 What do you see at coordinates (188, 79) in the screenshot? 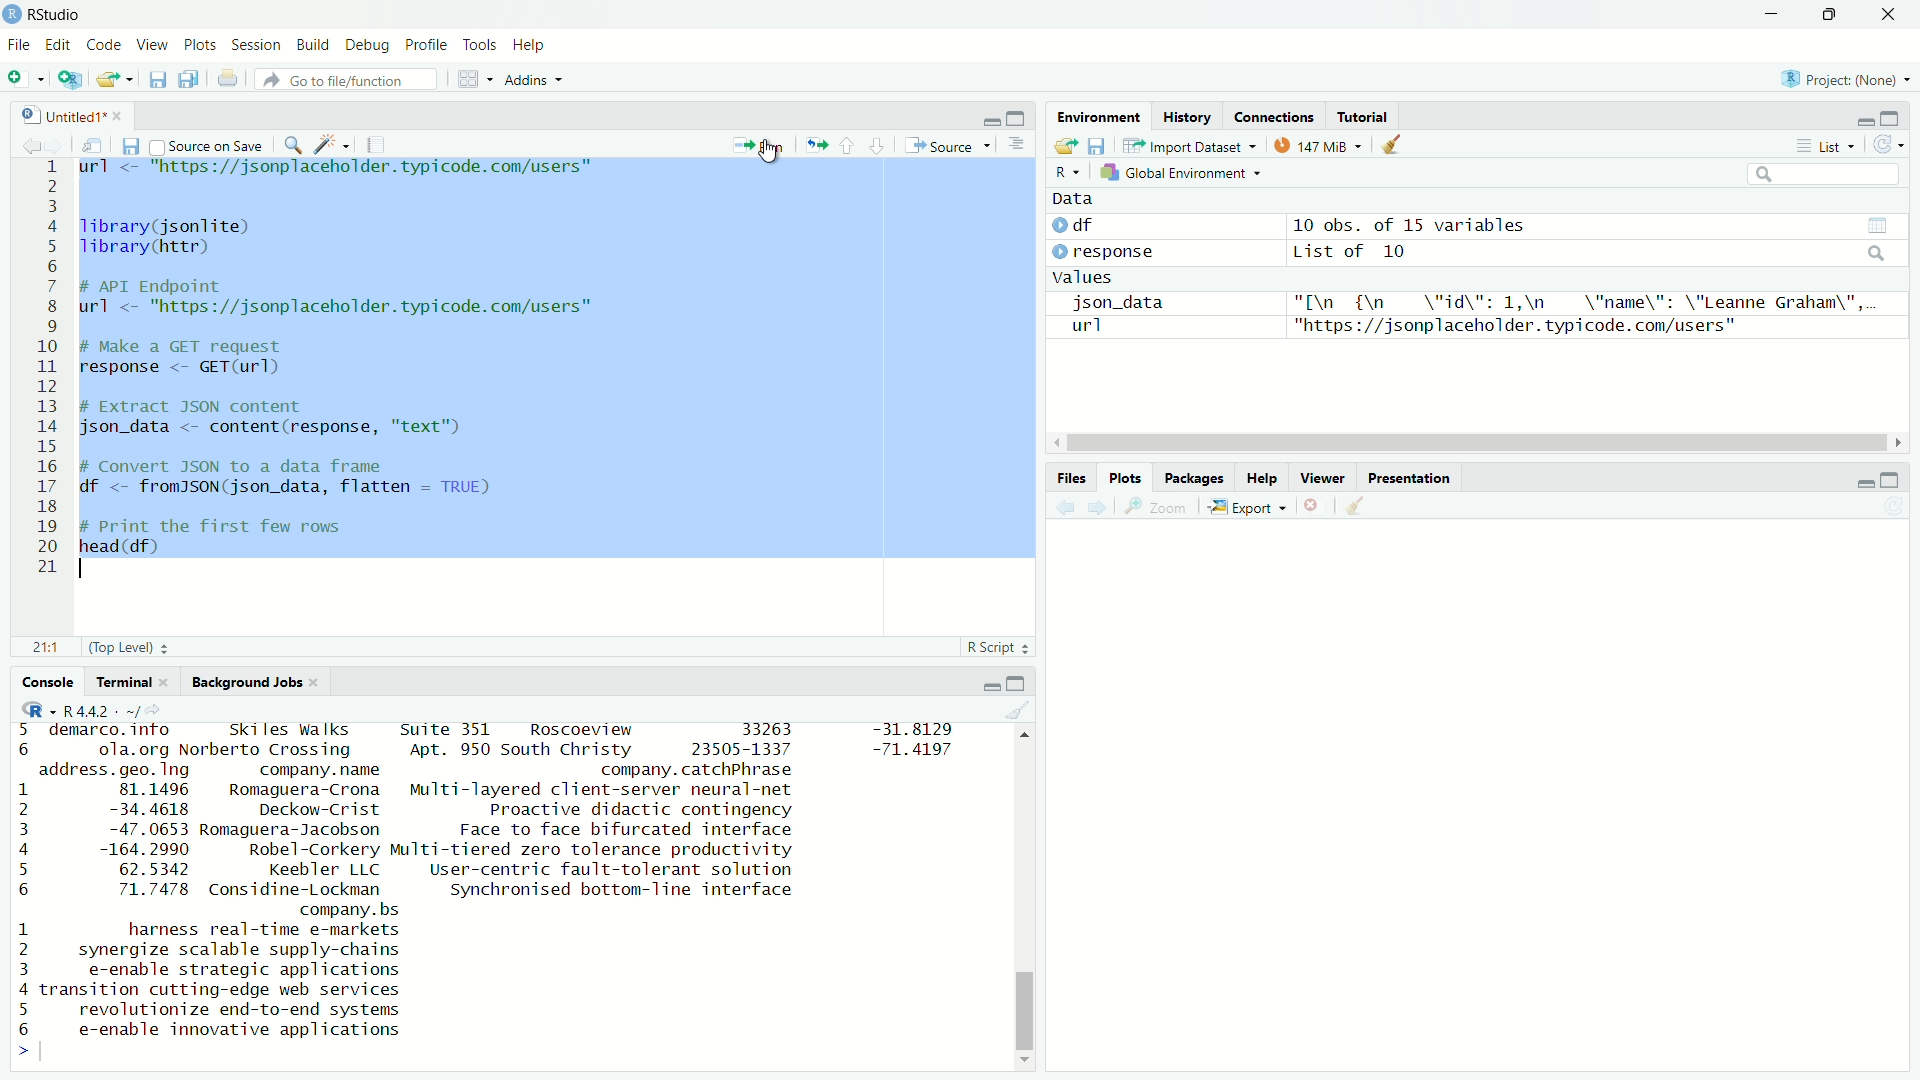
I see `Save all open documents` at bounding box center [188, 79].